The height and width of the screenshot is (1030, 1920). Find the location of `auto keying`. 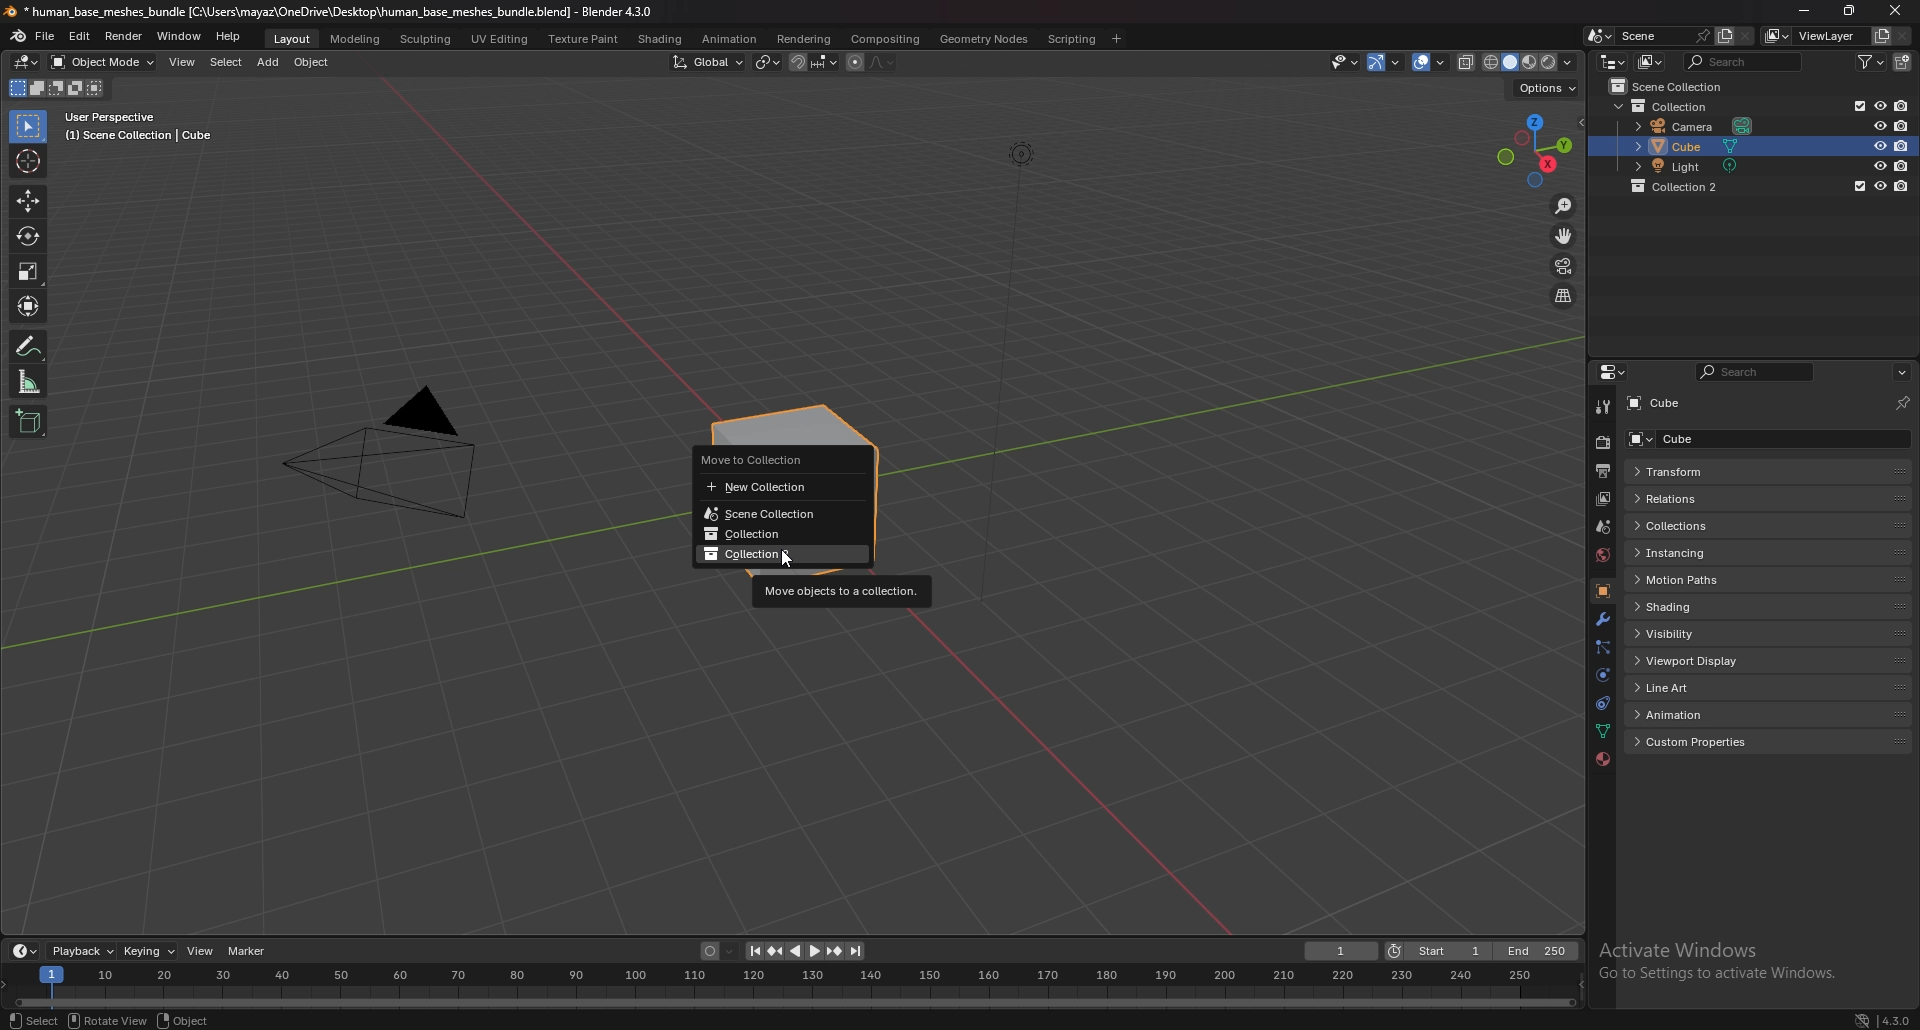

auto keying is located at coordinates (720, 951).